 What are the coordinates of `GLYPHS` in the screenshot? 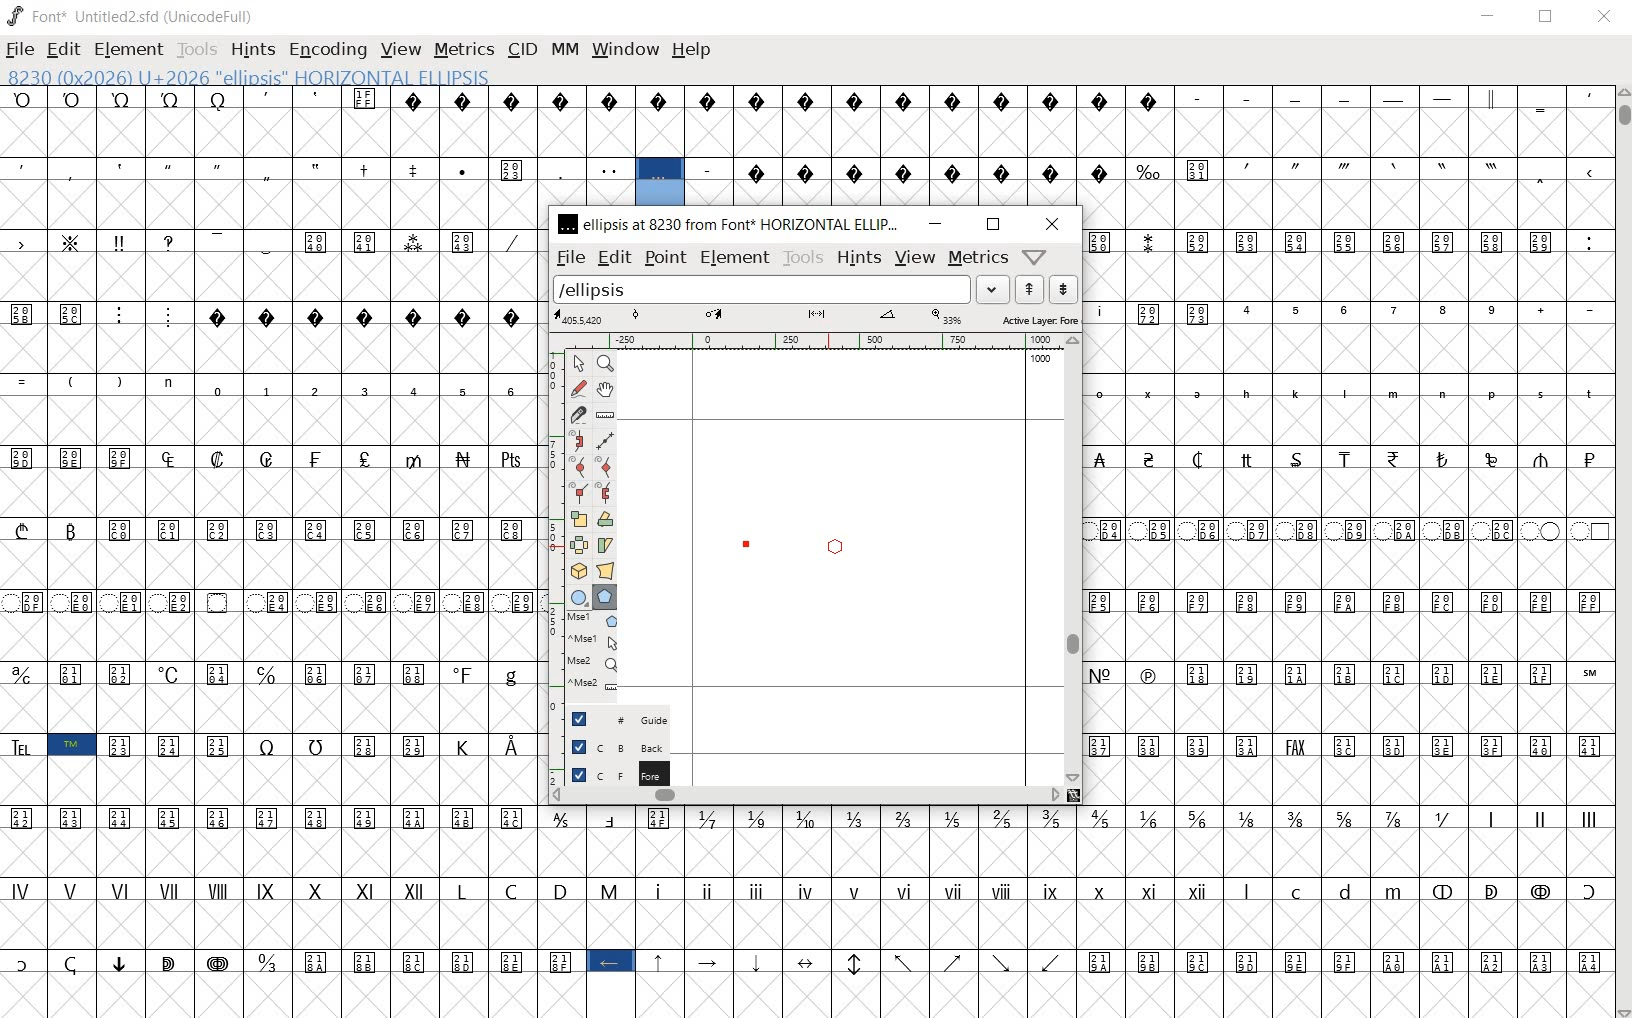 It's located at (264, 544).